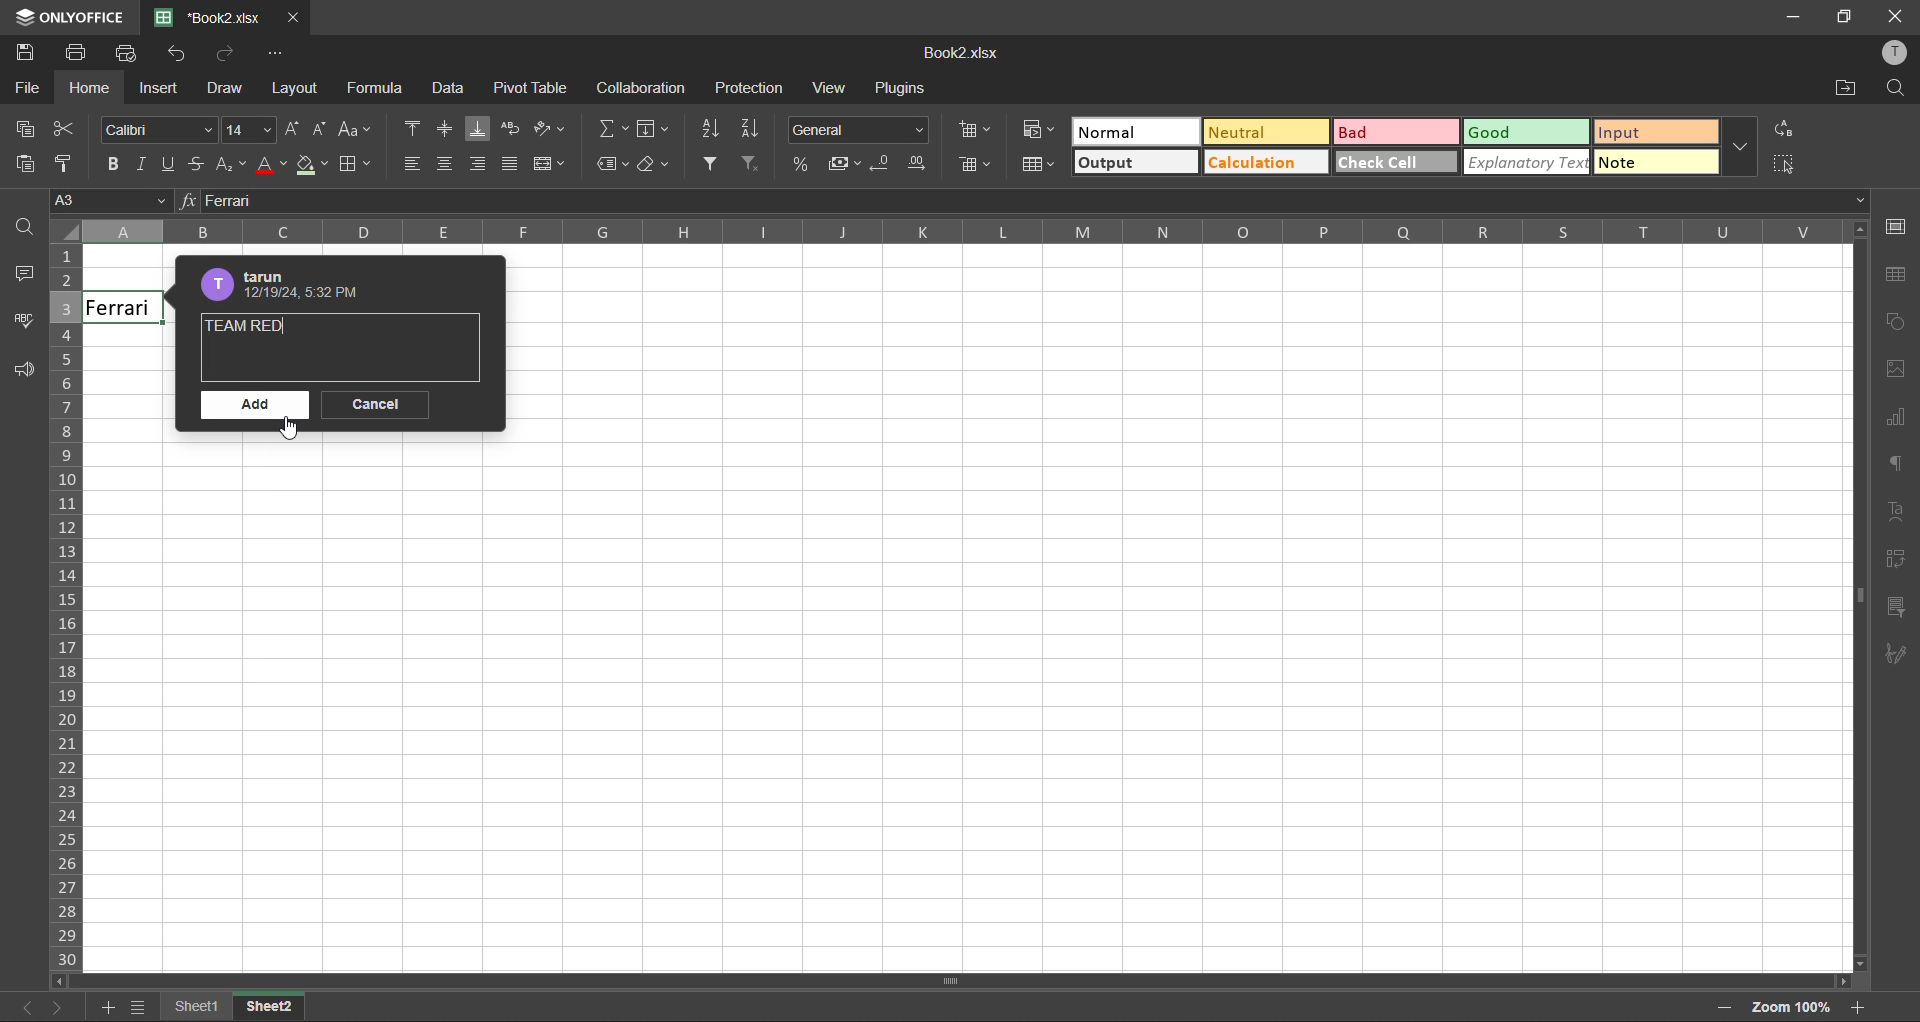 The height and width of the screenshot is (1022, 1920). What do you see at coordinates (20, 372) in the screenshot?
I see `feedback` at bounding box center [20, 372].